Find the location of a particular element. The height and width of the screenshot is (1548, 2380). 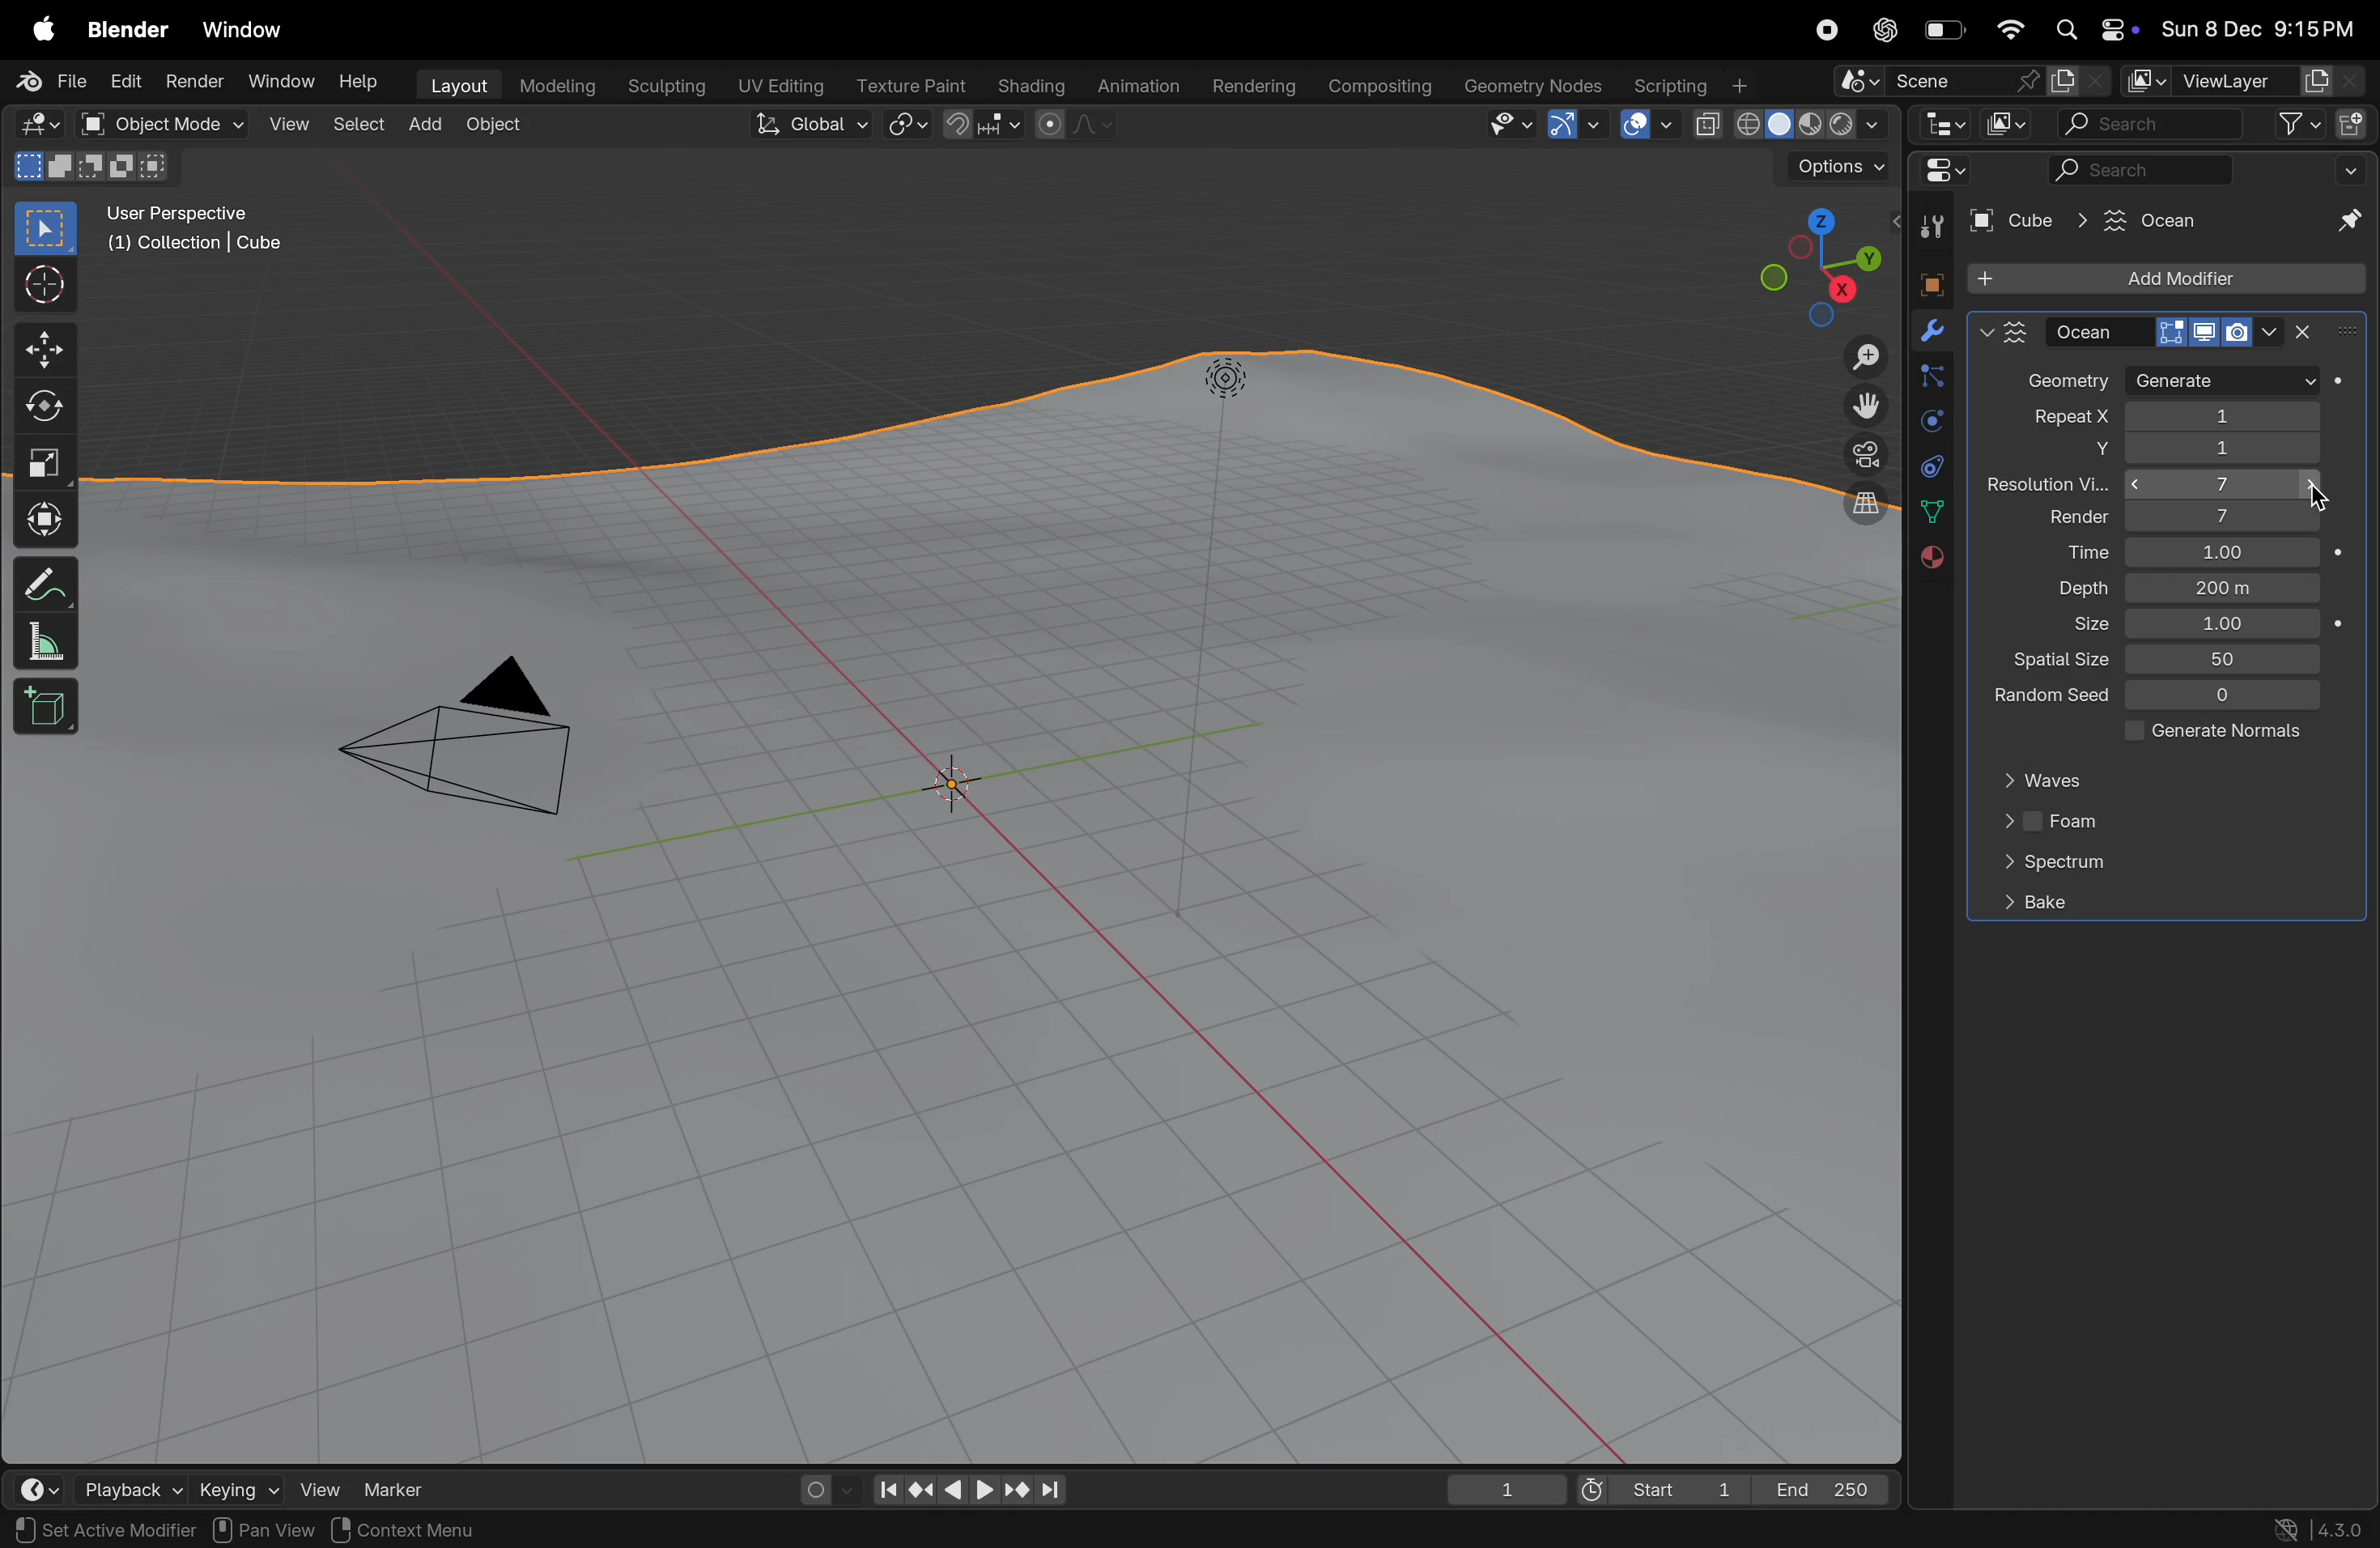

scripting is located at coordinates (1687, 86).